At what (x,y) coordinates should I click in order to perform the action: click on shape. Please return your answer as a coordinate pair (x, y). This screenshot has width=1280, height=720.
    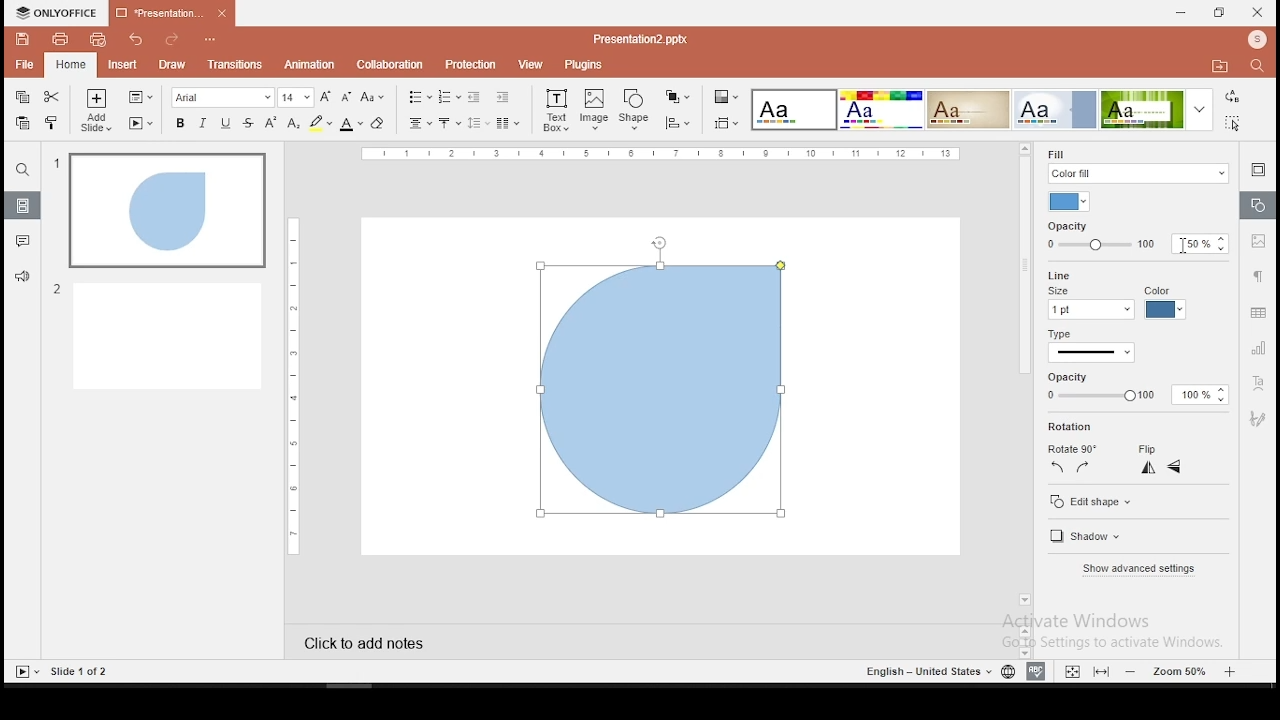
    Looking at the image, I should click on (636, 109).